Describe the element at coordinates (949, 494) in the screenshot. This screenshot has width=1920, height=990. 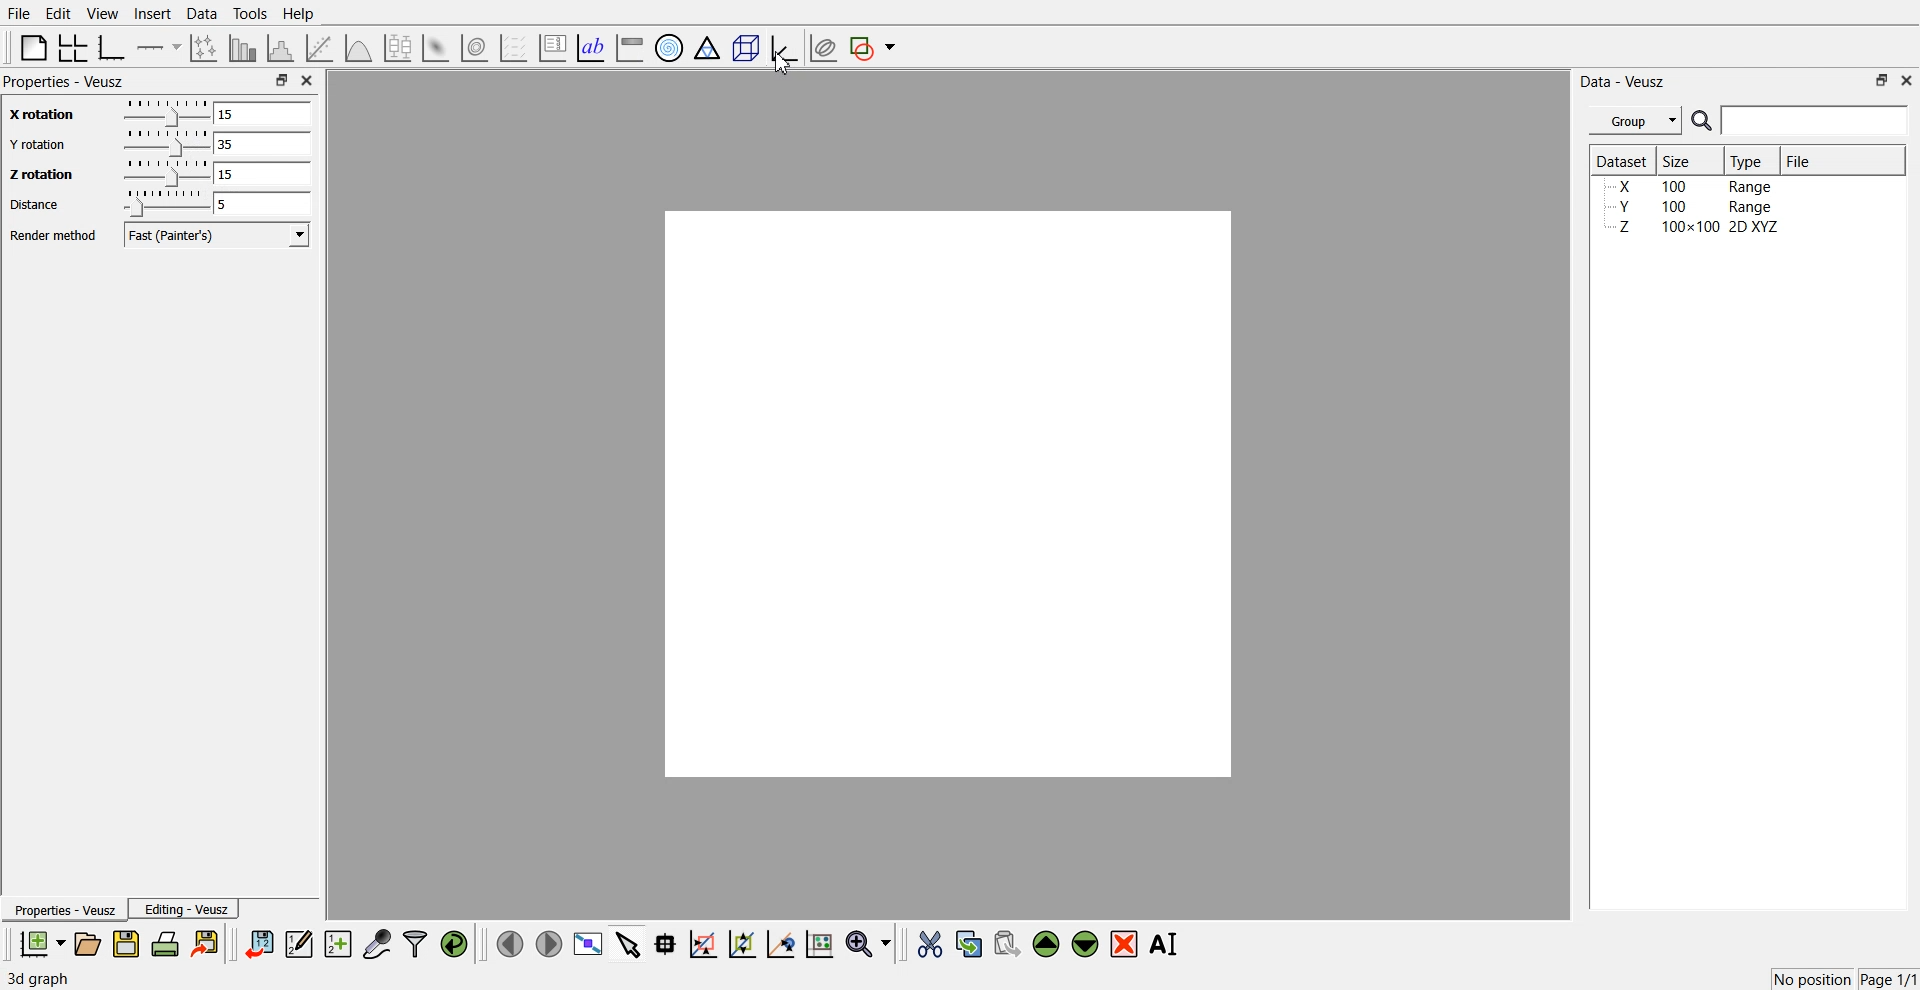
I see `Preview window` at that location.